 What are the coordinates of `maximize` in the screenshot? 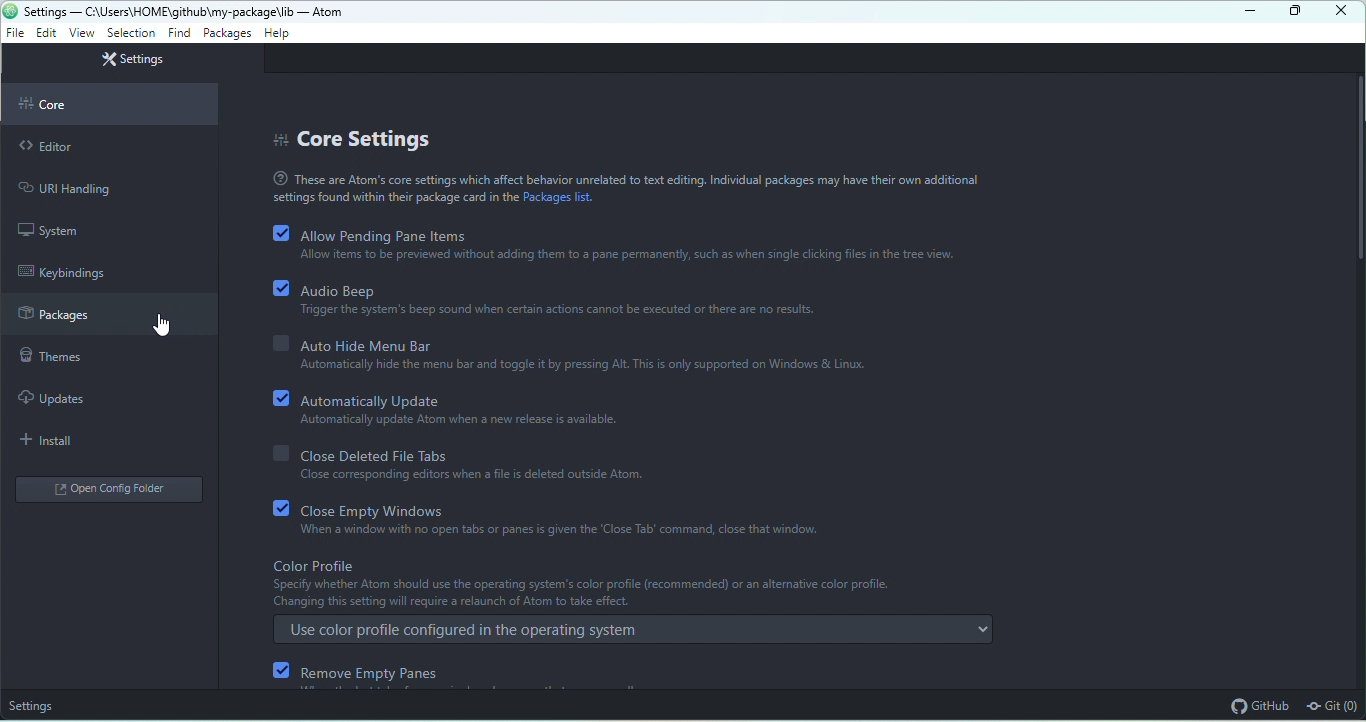 It's located at (1295, 12).